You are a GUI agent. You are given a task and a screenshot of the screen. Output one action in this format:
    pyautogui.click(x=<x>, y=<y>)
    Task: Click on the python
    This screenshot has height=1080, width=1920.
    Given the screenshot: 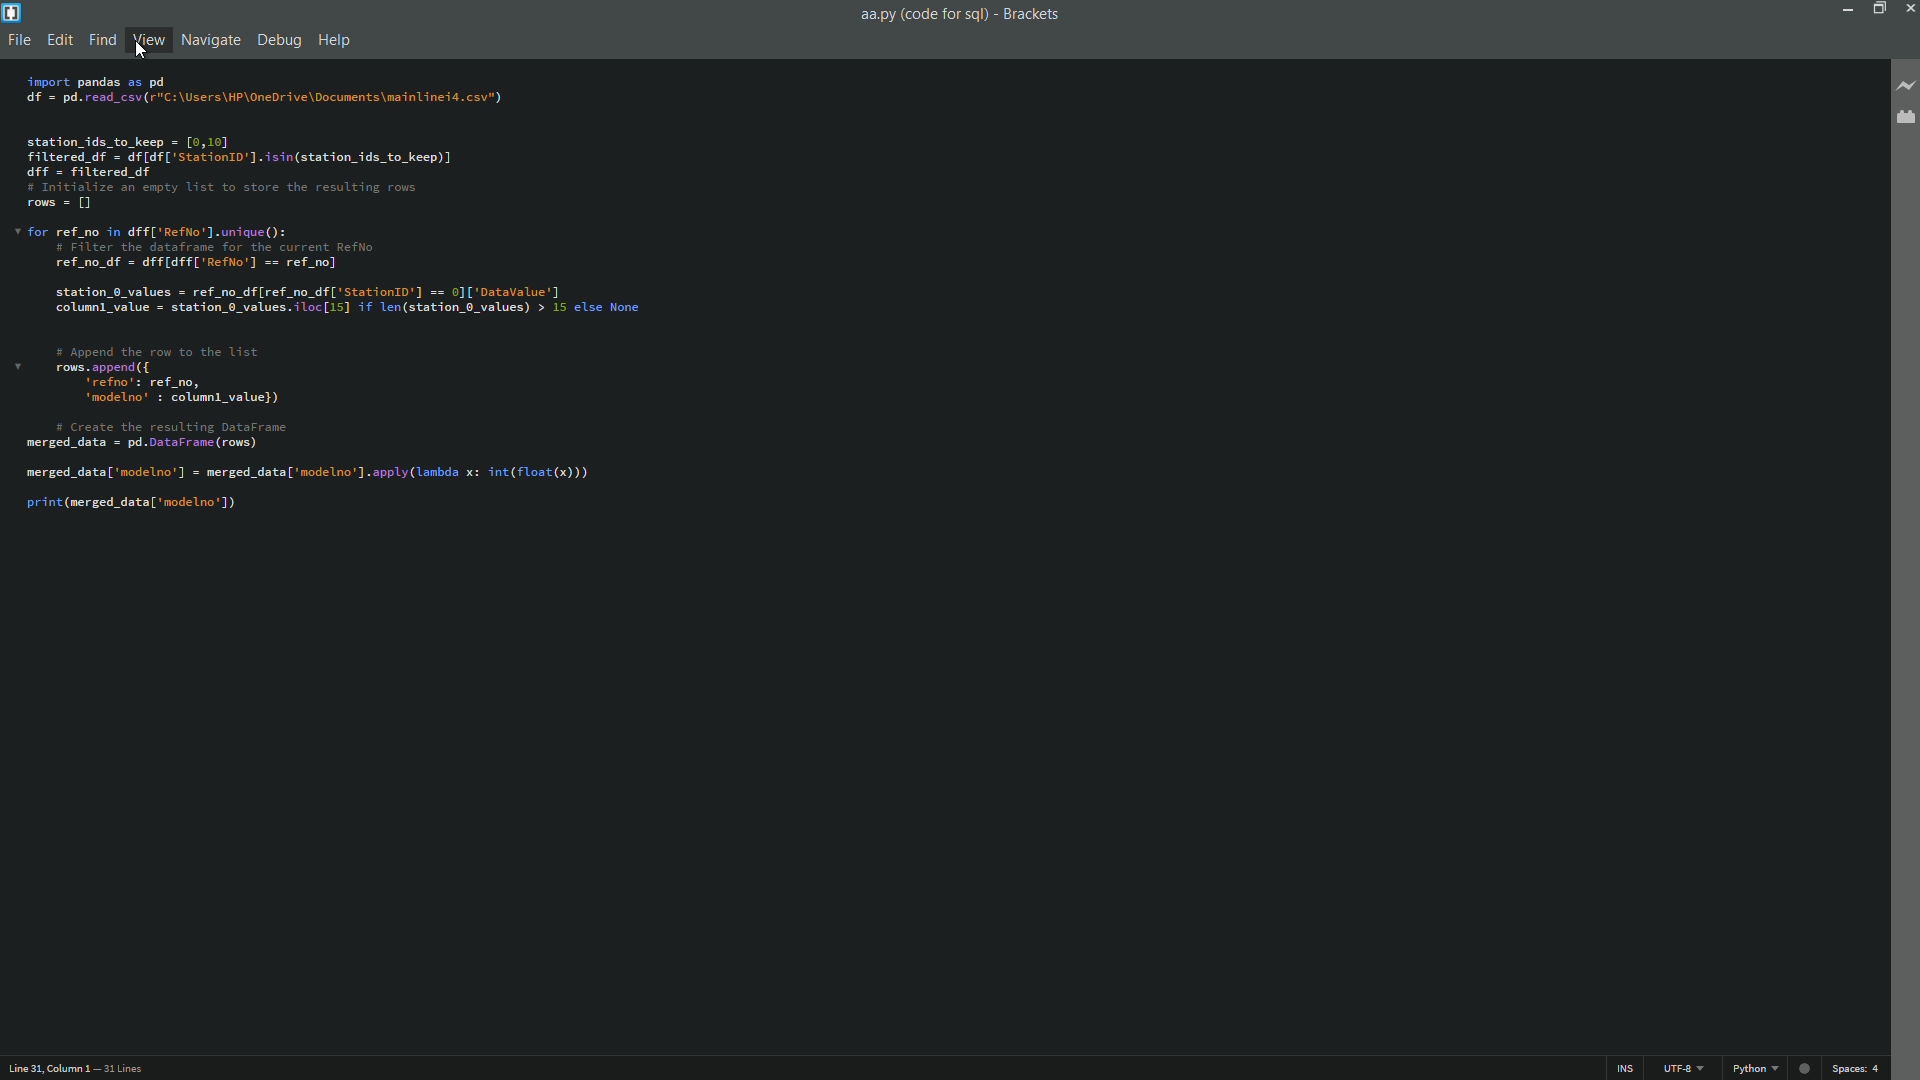 What is the action you would take?
    pyautogui.click(x=1756, y=1070)
    